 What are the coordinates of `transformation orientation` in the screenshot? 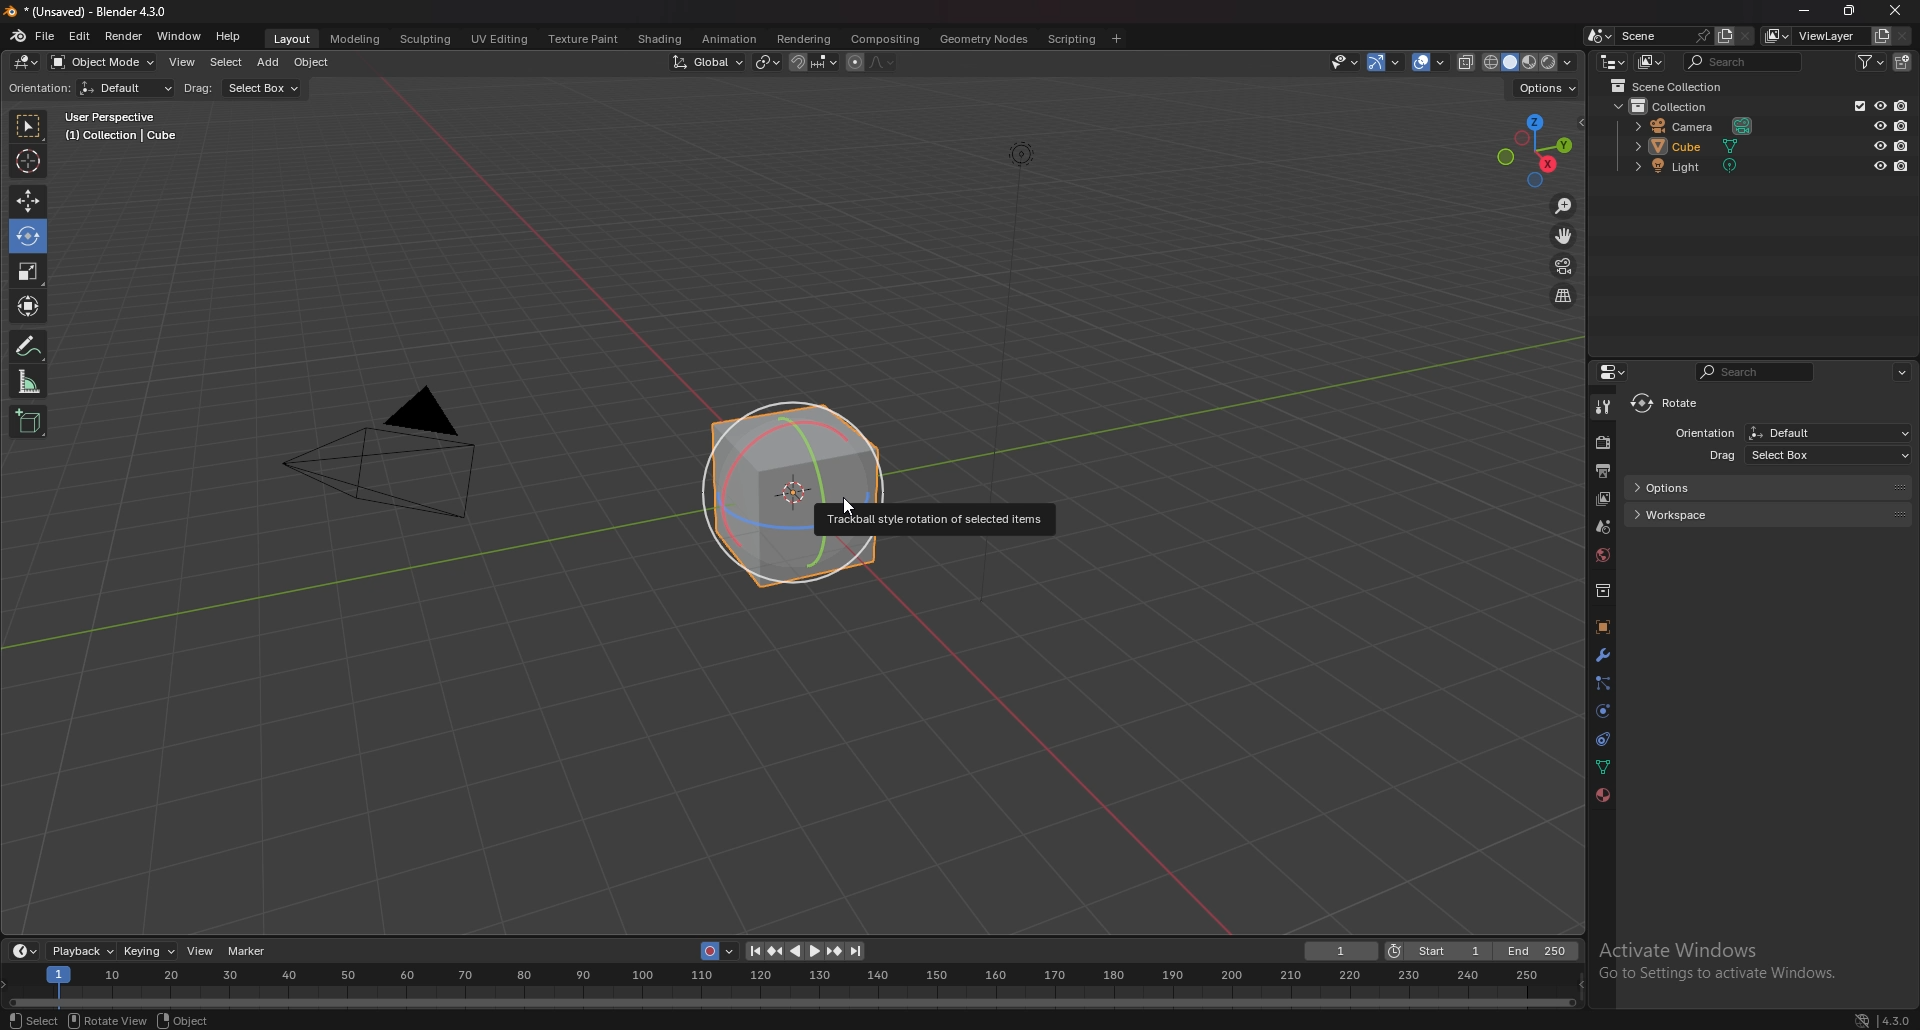 It's located at (708, 61).